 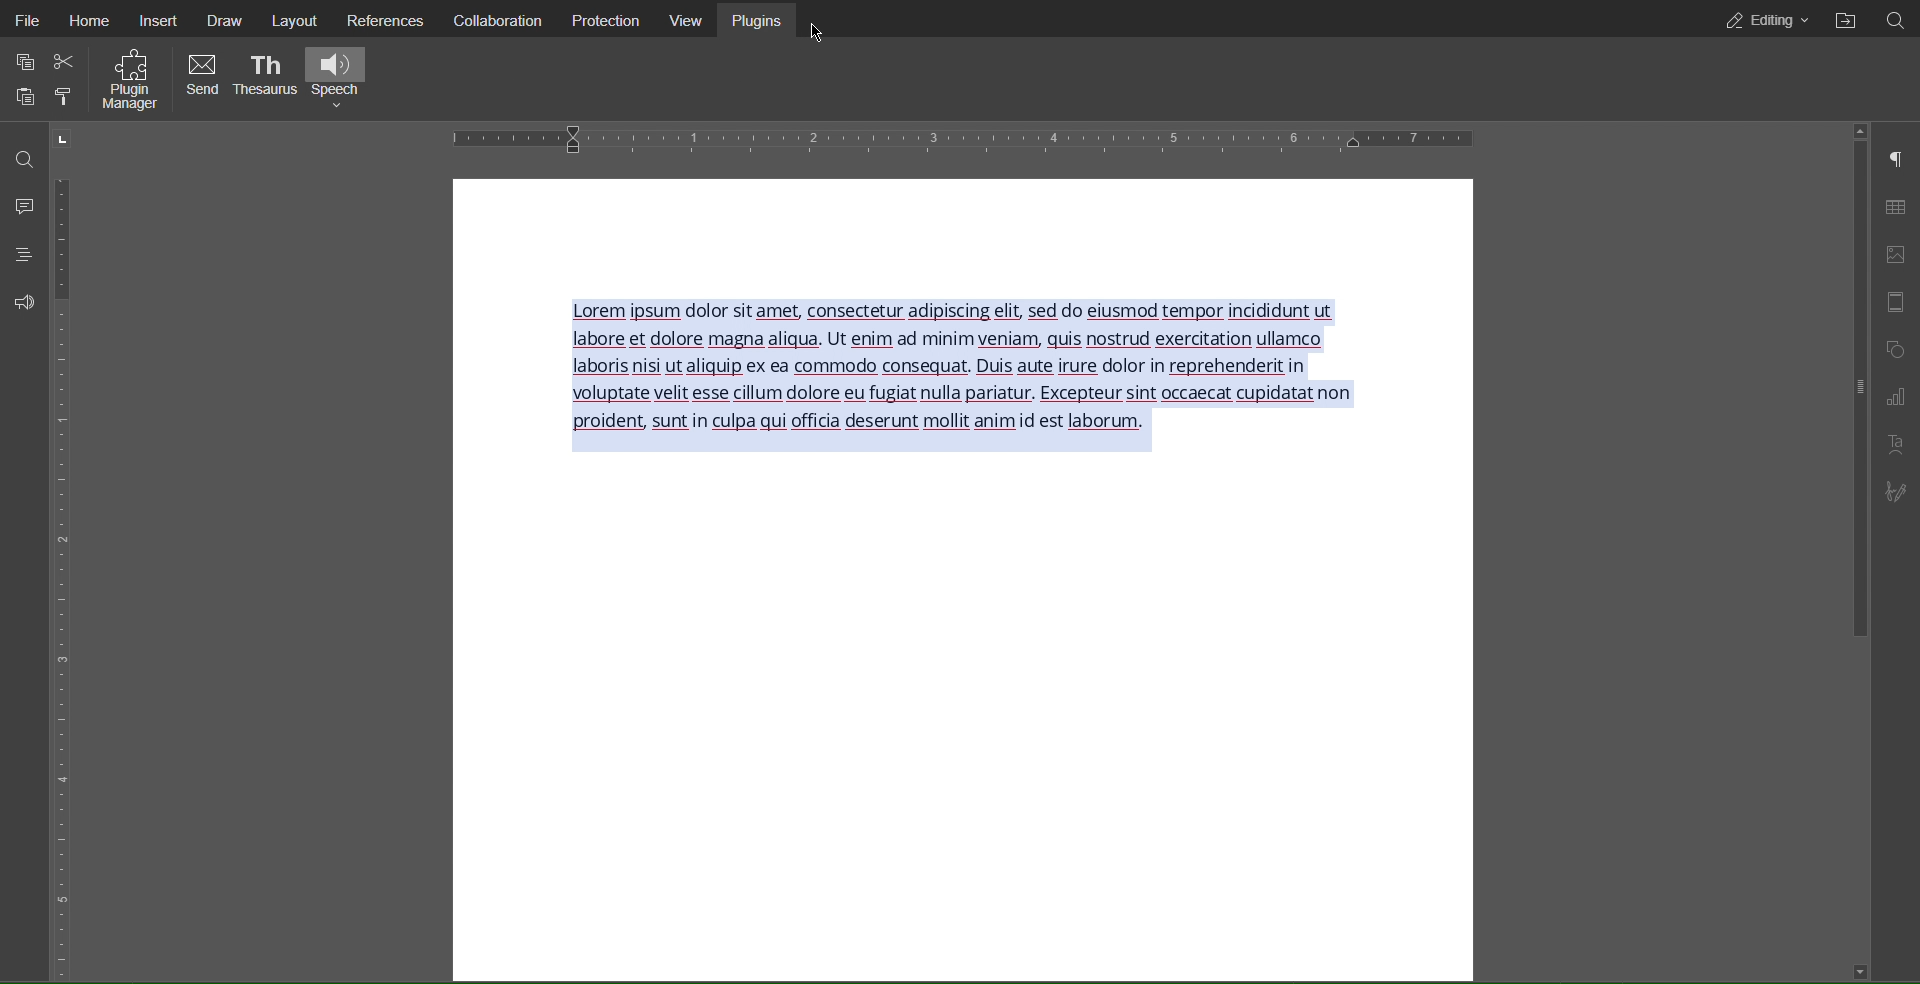 I want to click on Home, so click(x=97, y=22).